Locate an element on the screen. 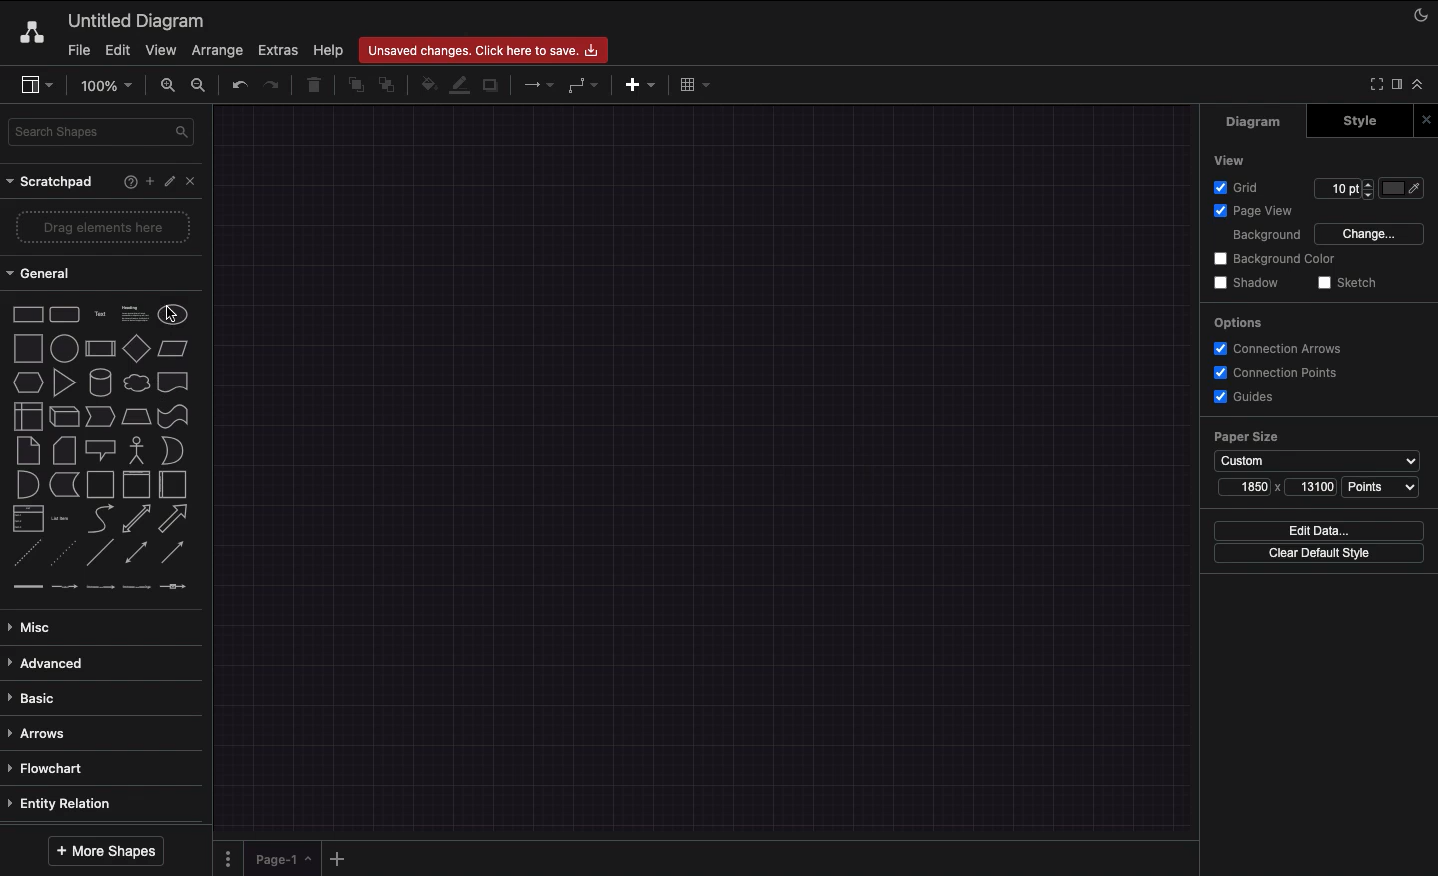  General  is located at coordinates (50, 274).